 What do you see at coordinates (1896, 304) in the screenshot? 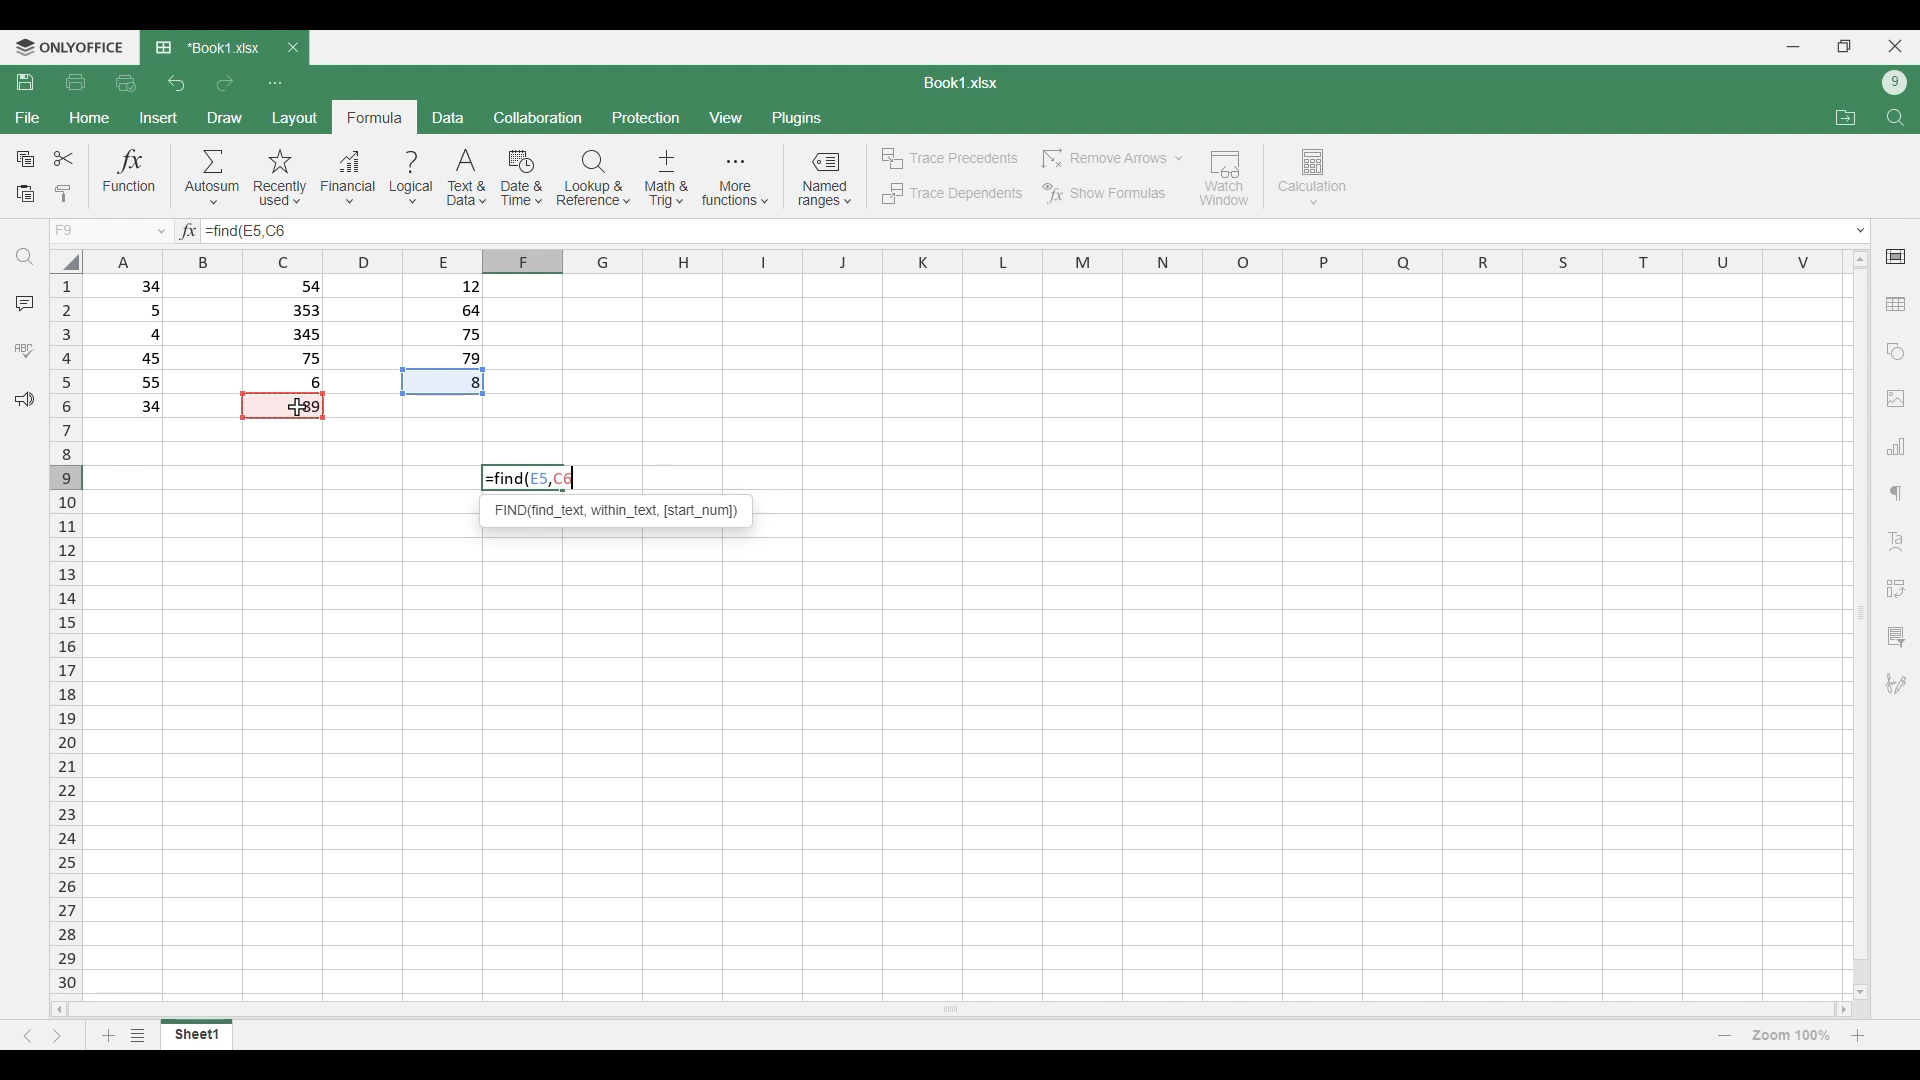
I see `Insert table` at bounding box center [1896, 304].